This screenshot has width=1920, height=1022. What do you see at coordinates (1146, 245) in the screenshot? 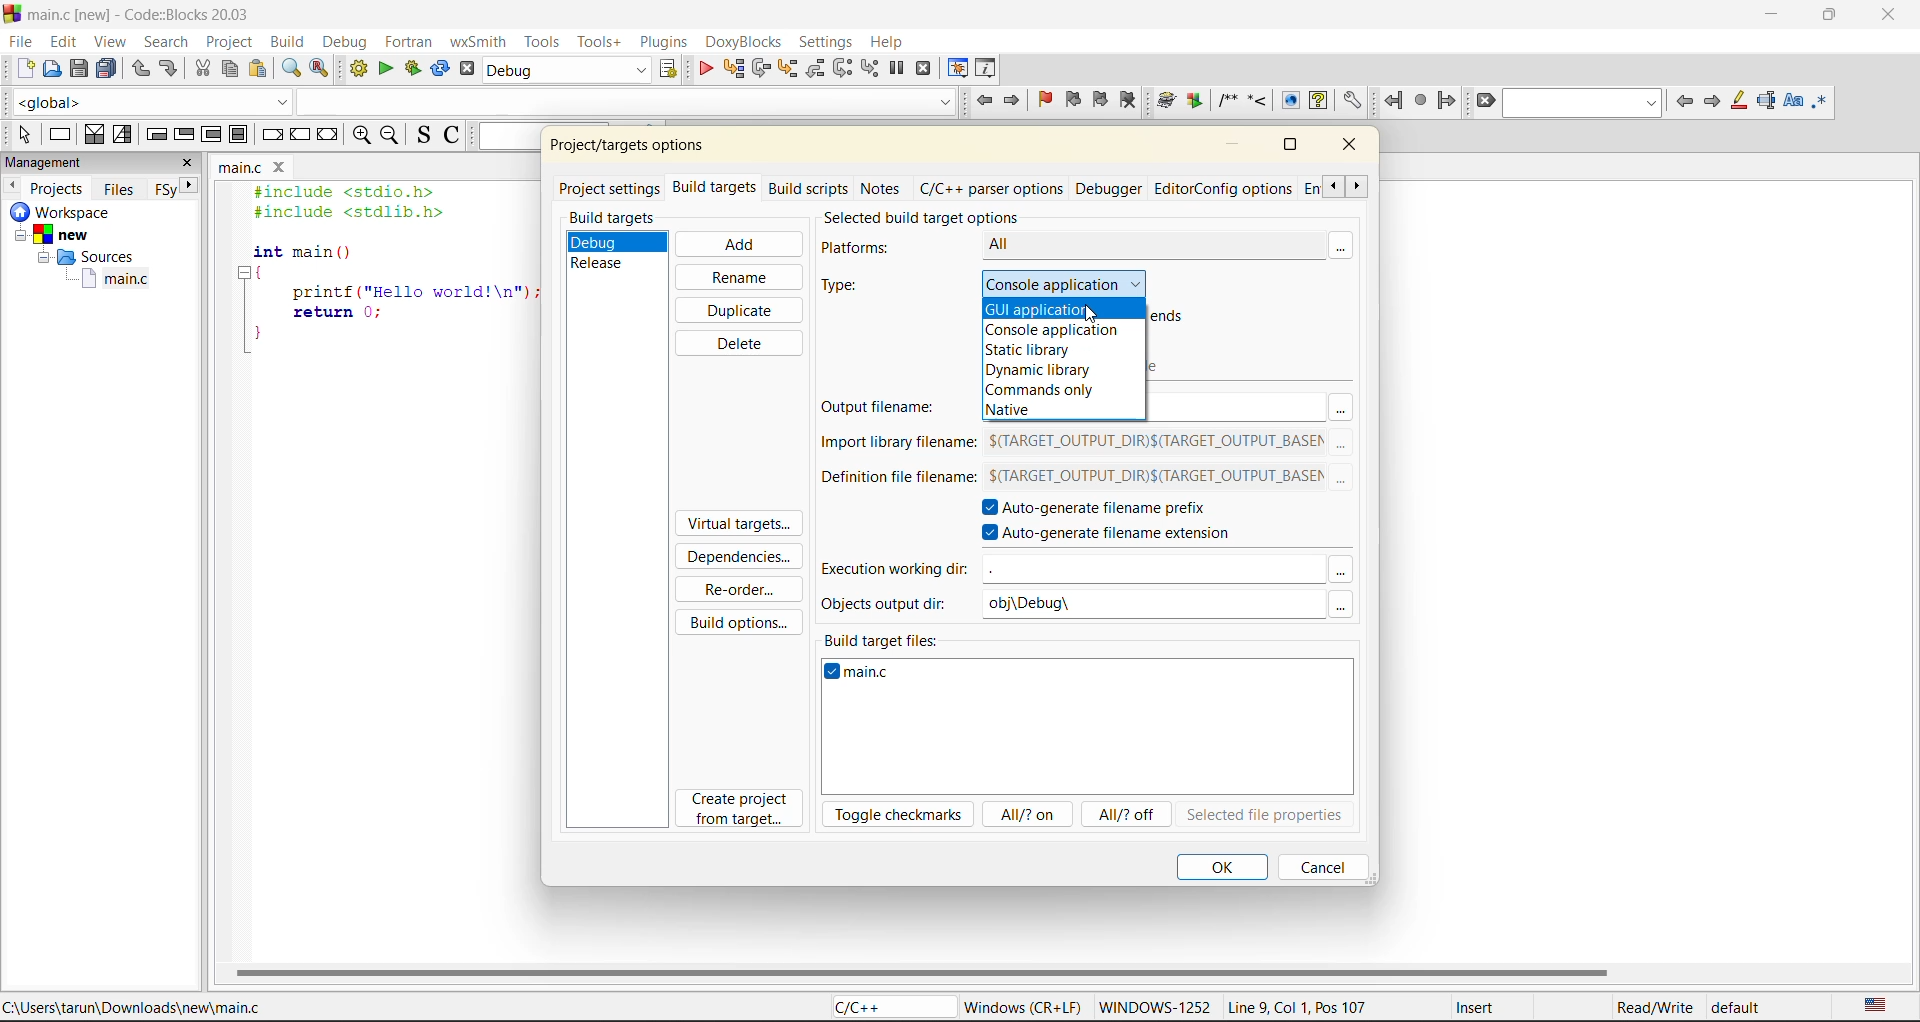
I see `All` at bounding box center [1146, 245].